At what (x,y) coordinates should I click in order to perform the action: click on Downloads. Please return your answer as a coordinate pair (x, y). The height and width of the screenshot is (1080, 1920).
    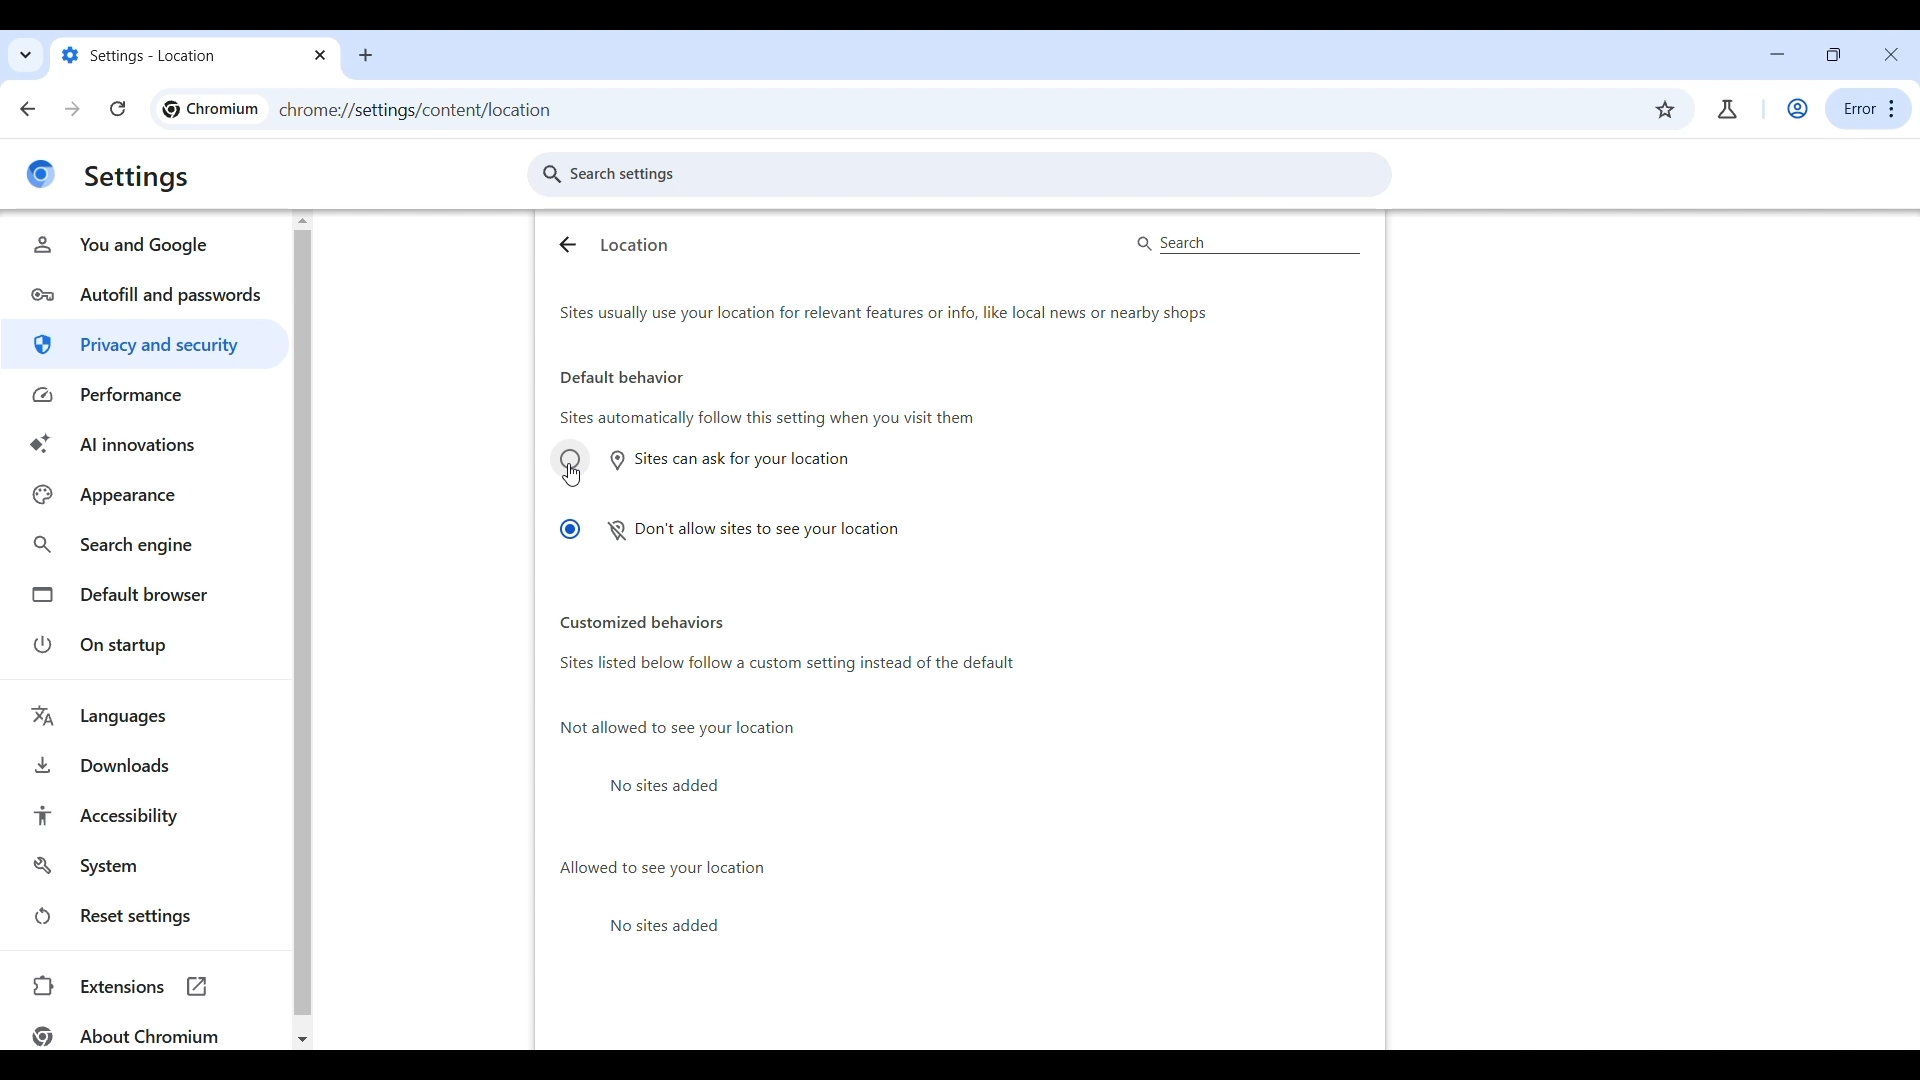
    Looking at the image, I should click on (143, 764).